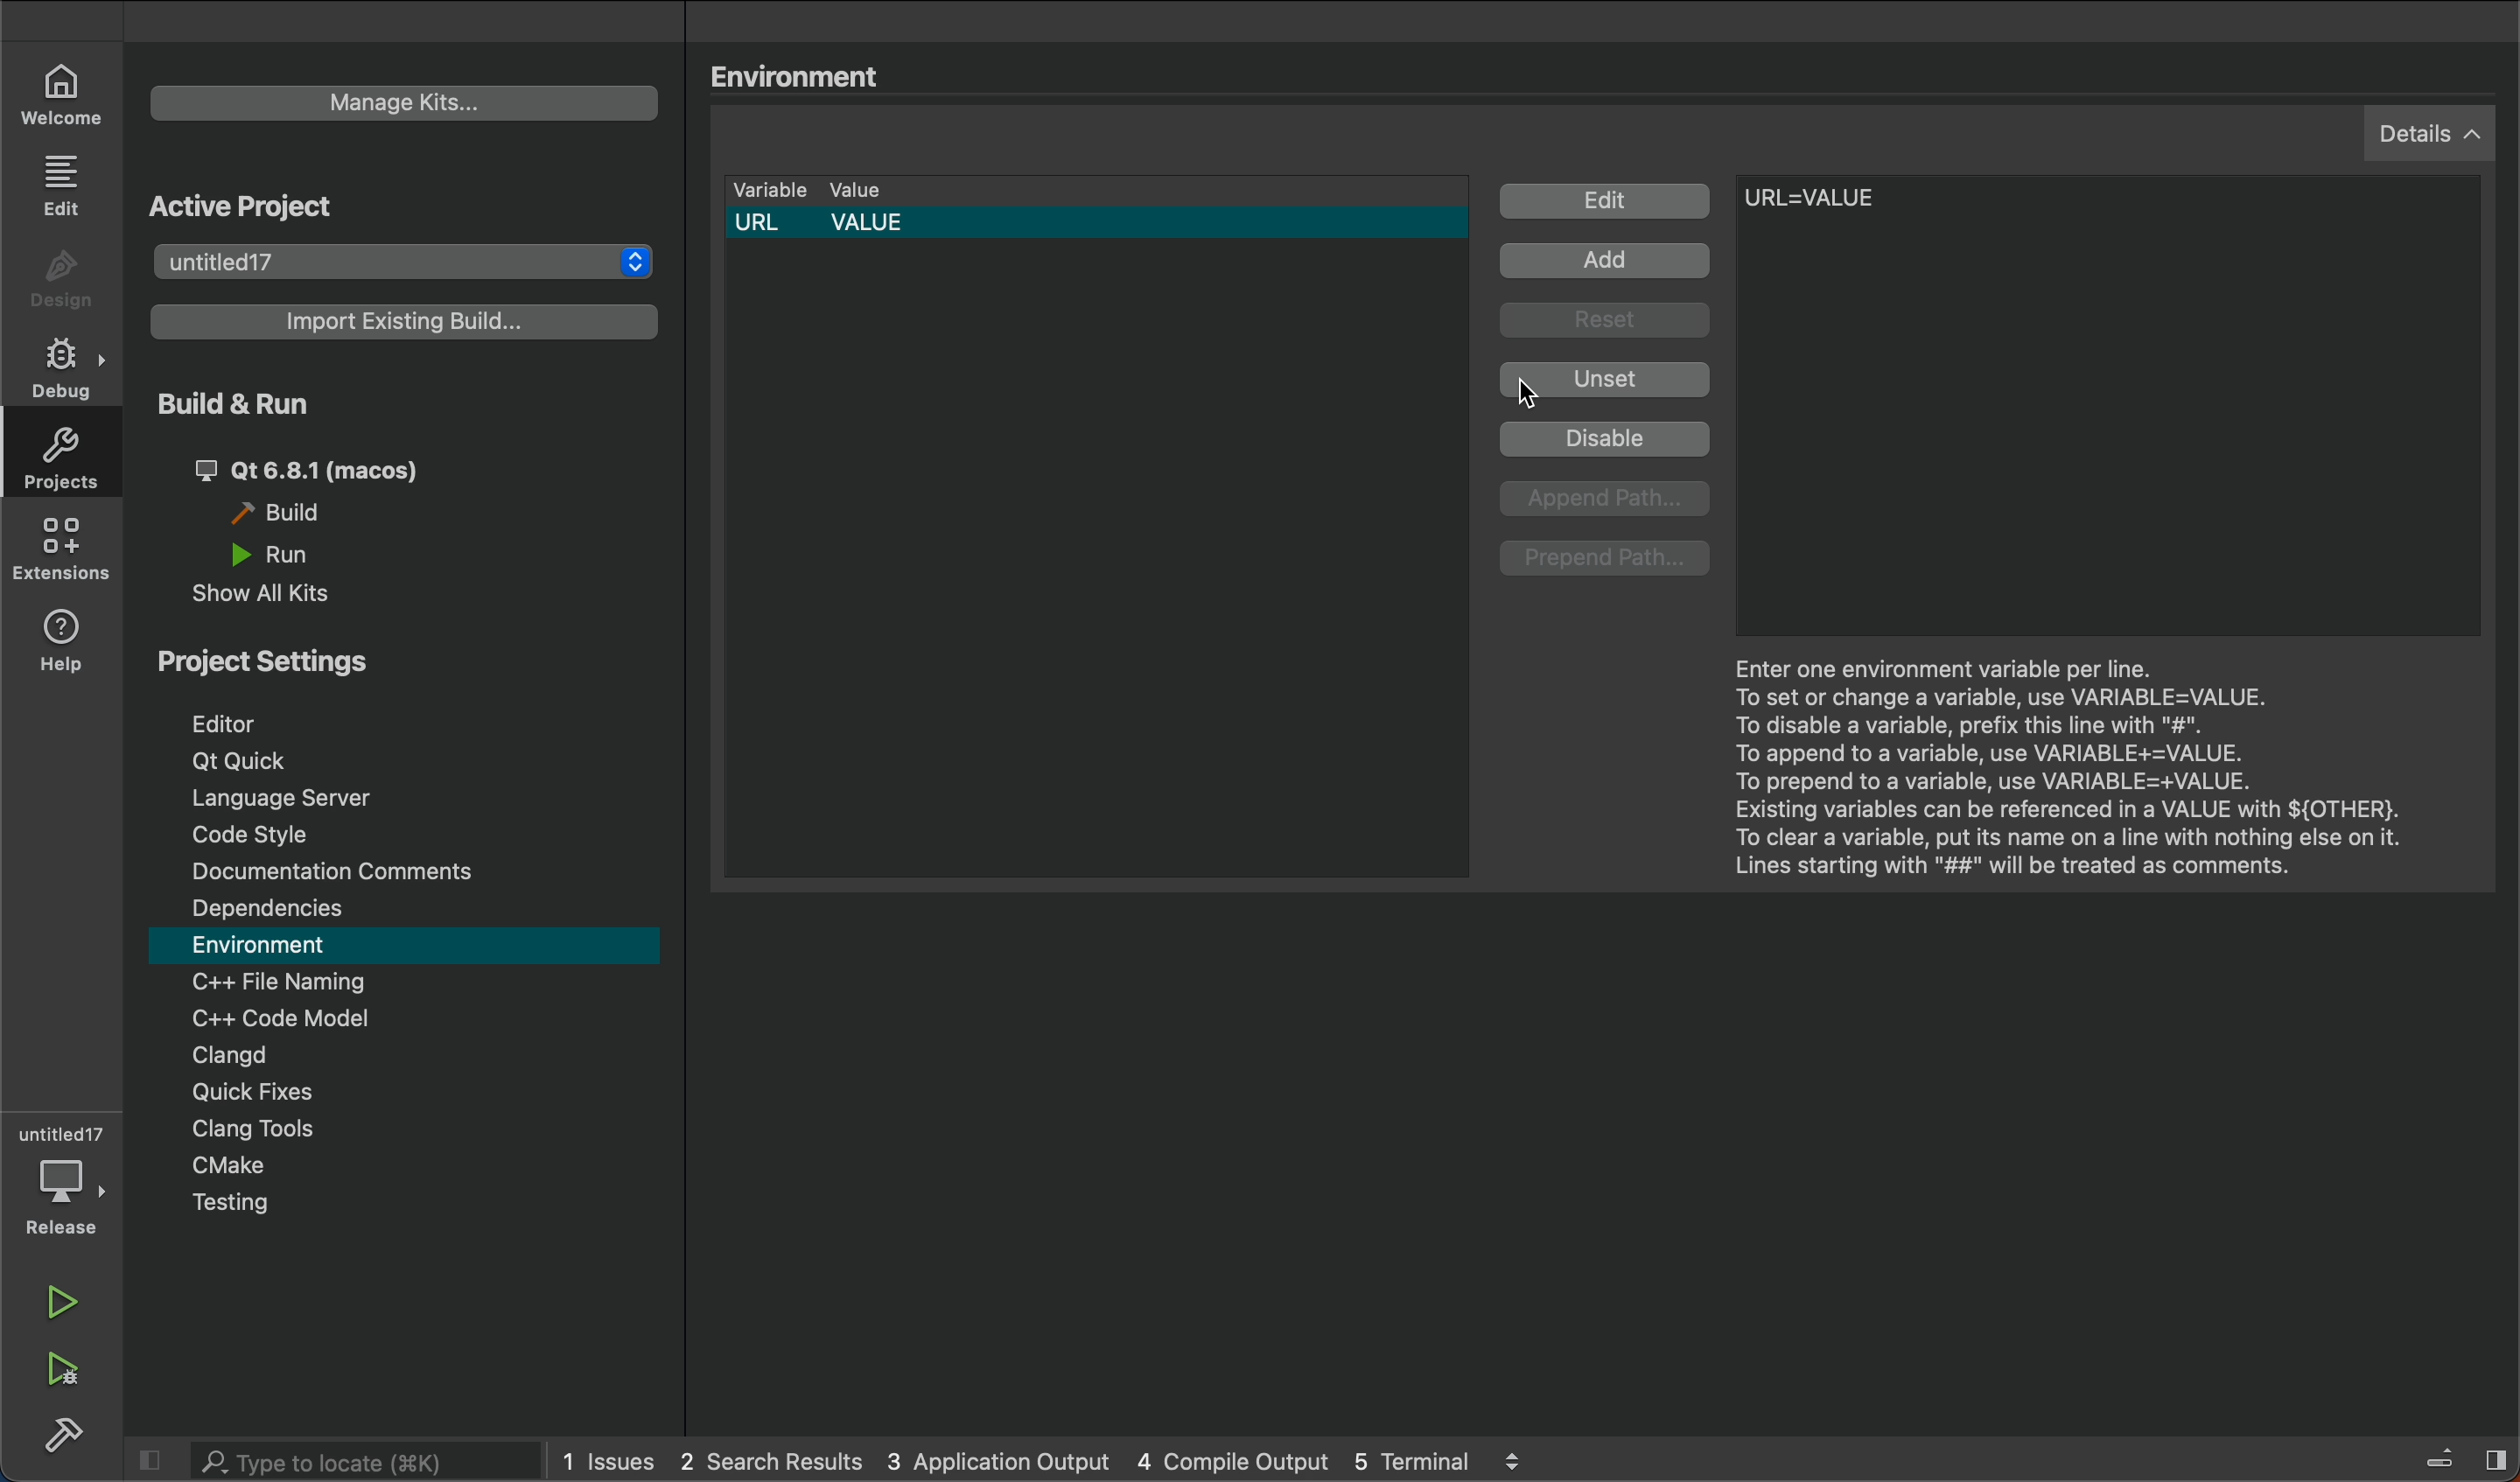 Image resolution: width=2520 pixels, height=1482 pixels. I want to click on variable, so click(767, 191).